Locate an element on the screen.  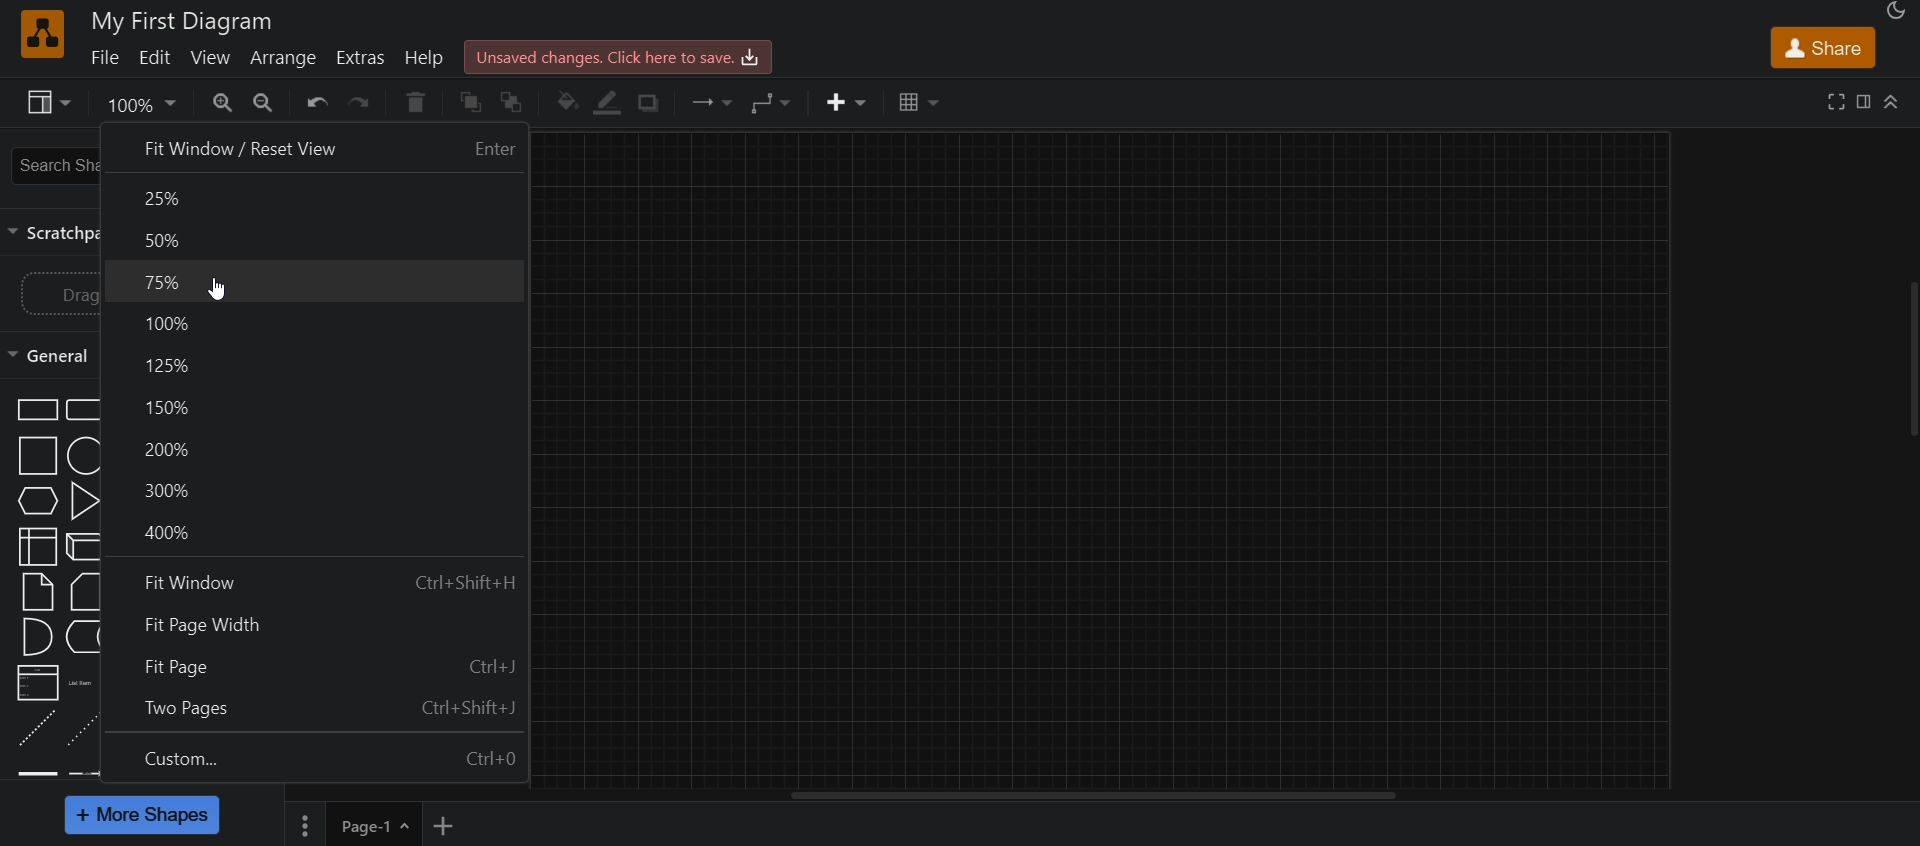
scroll is located at coordinates (1907, 360).